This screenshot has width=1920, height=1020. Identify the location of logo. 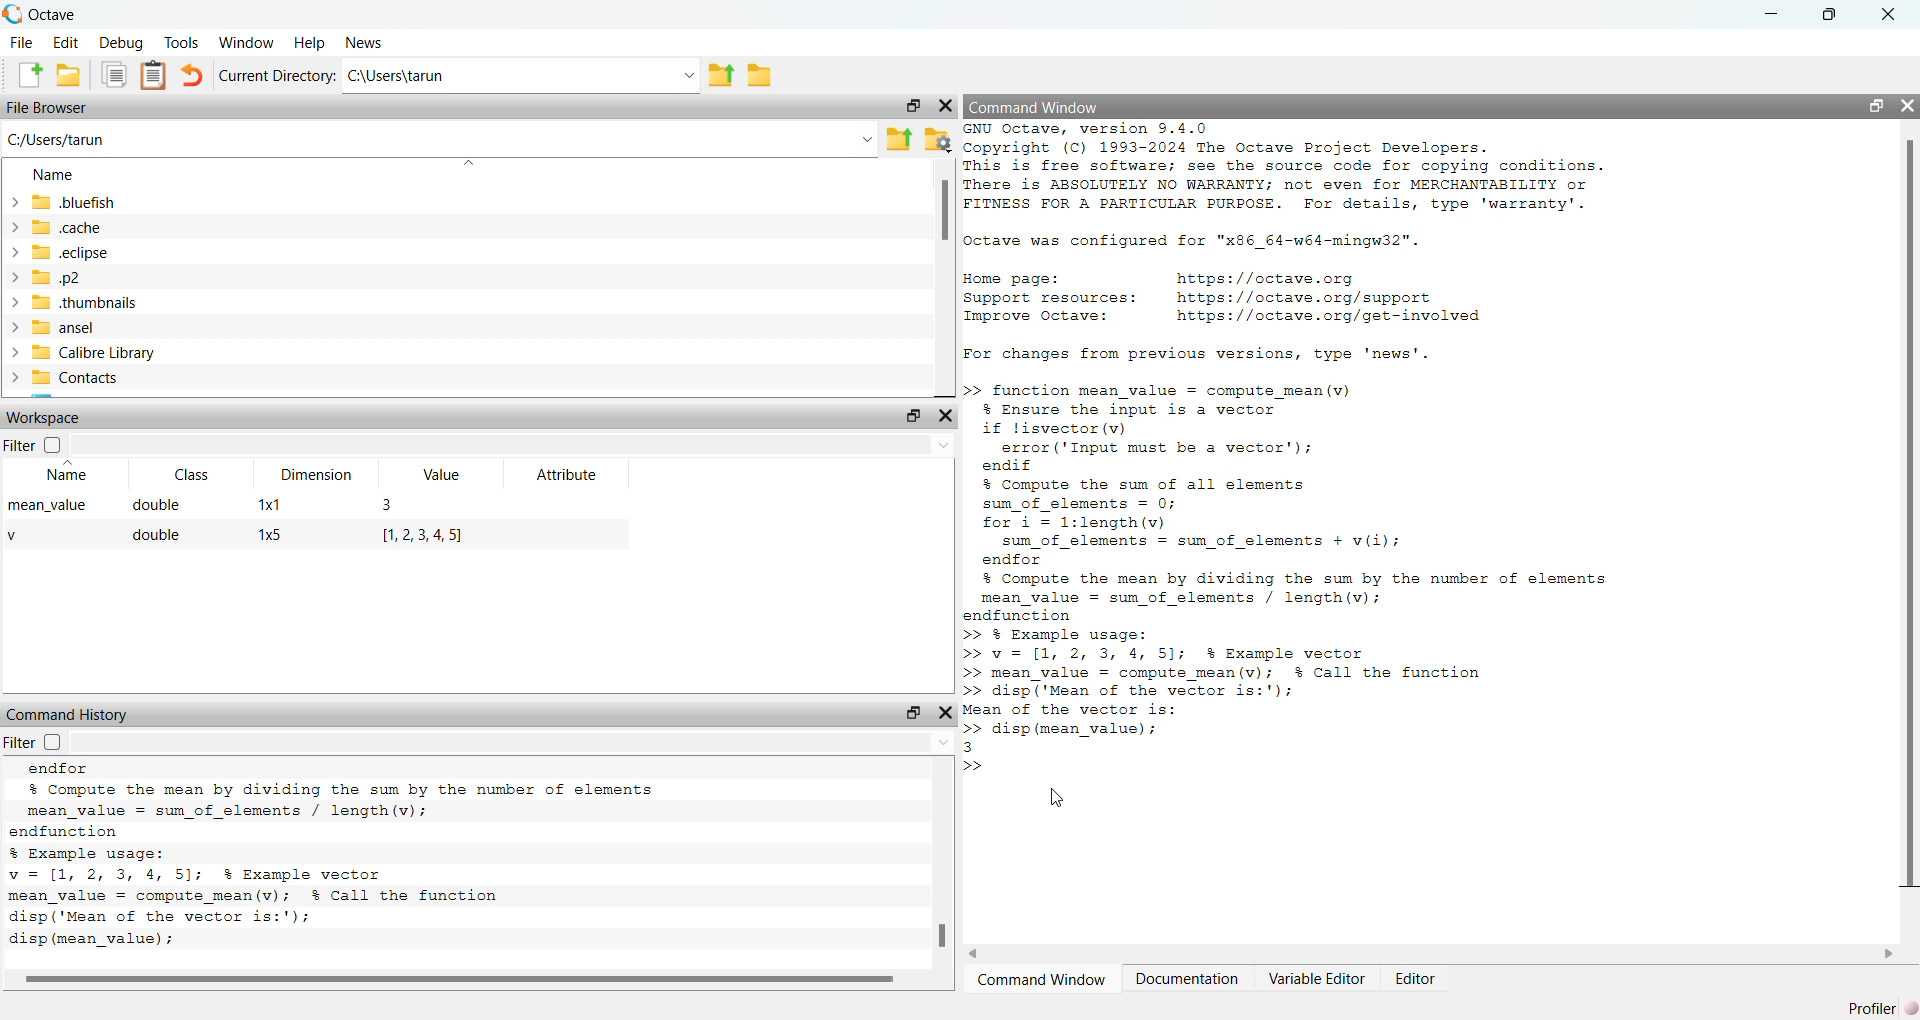
(14, 14).